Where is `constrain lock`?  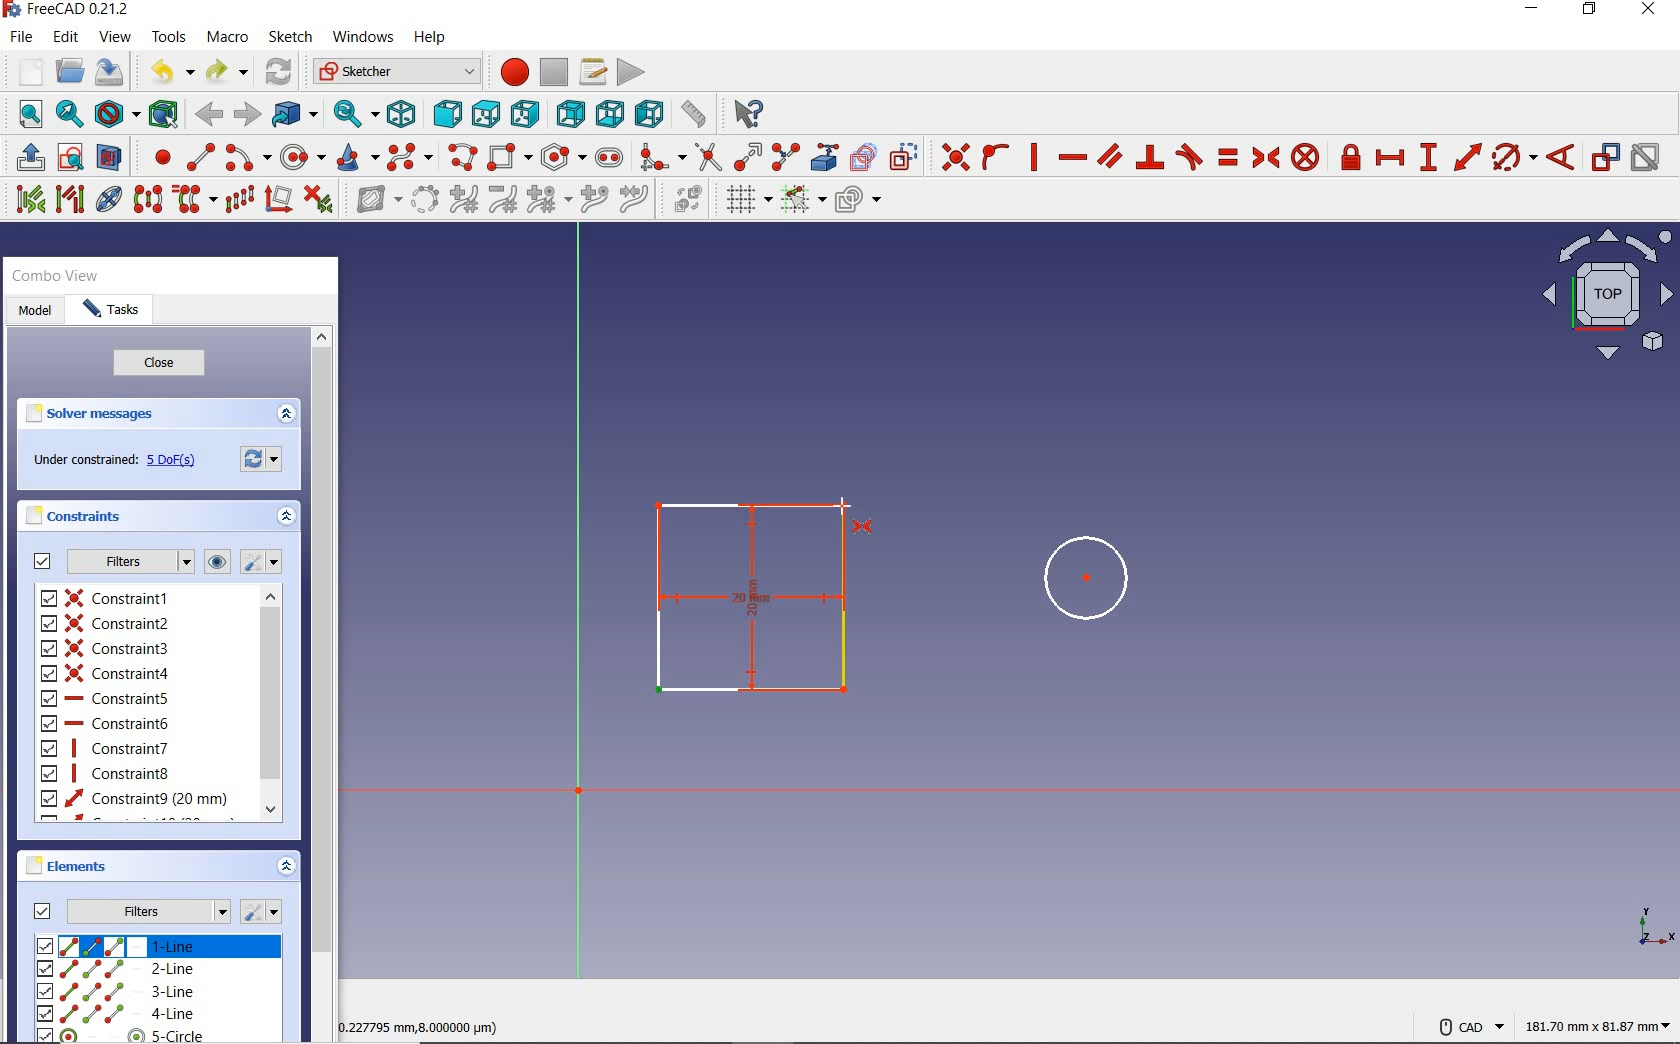 constrain lock is located at coordinates (1350, 157).